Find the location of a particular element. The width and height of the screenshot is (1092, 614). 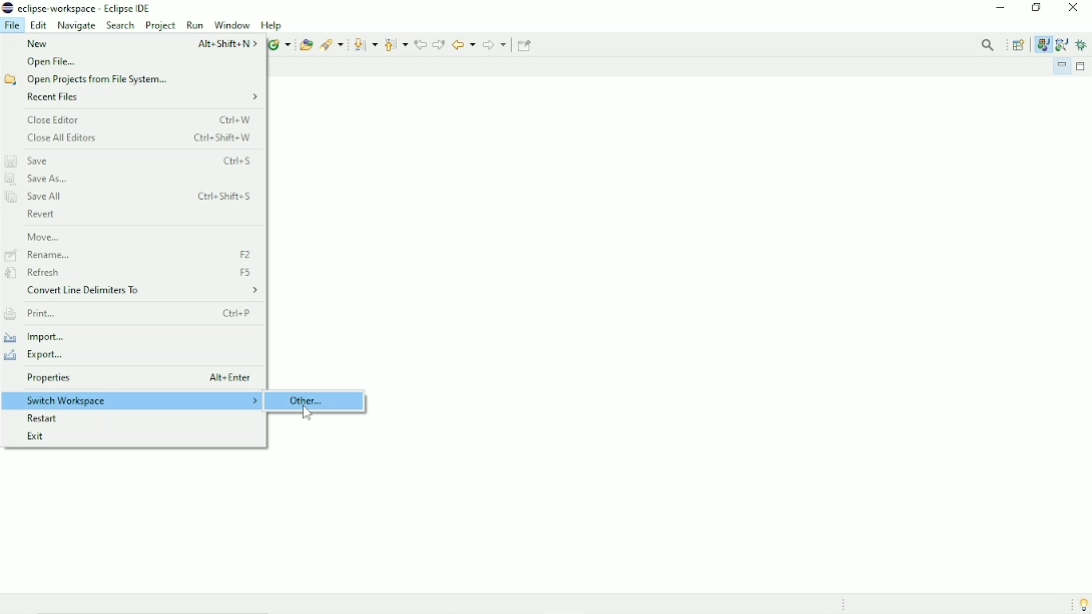

Rename is located at coordinates (131, 255).